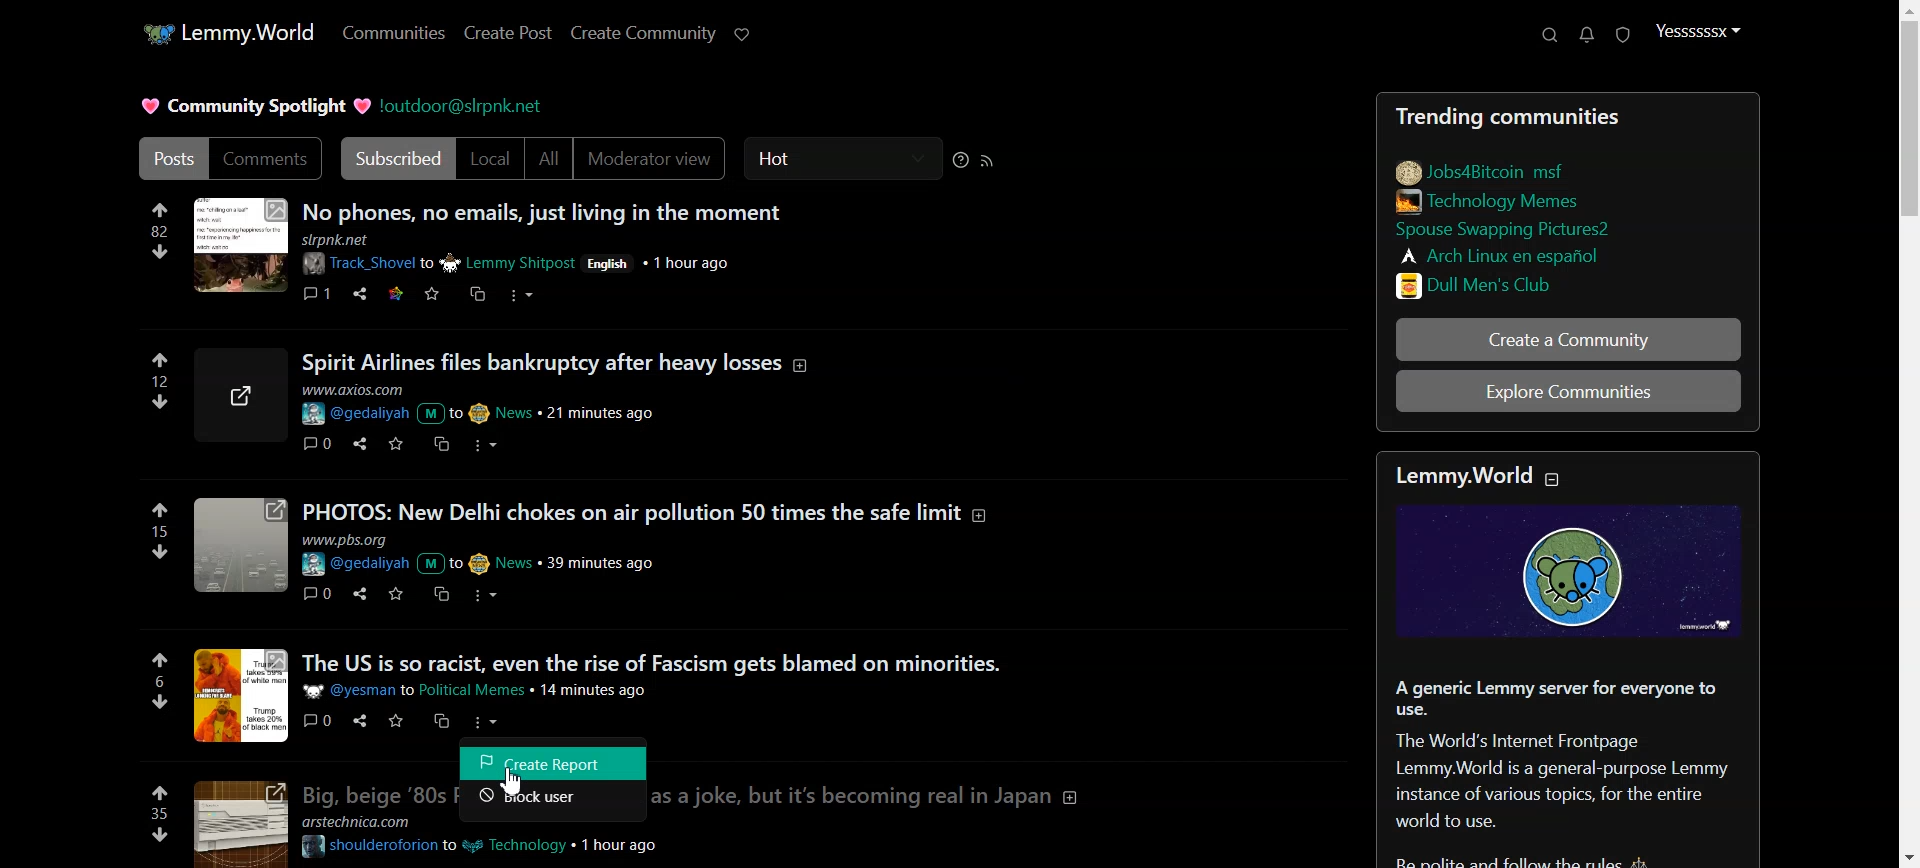  Describe the element at coordinates (356, 721) in the screenshot. I see `share` at that location.